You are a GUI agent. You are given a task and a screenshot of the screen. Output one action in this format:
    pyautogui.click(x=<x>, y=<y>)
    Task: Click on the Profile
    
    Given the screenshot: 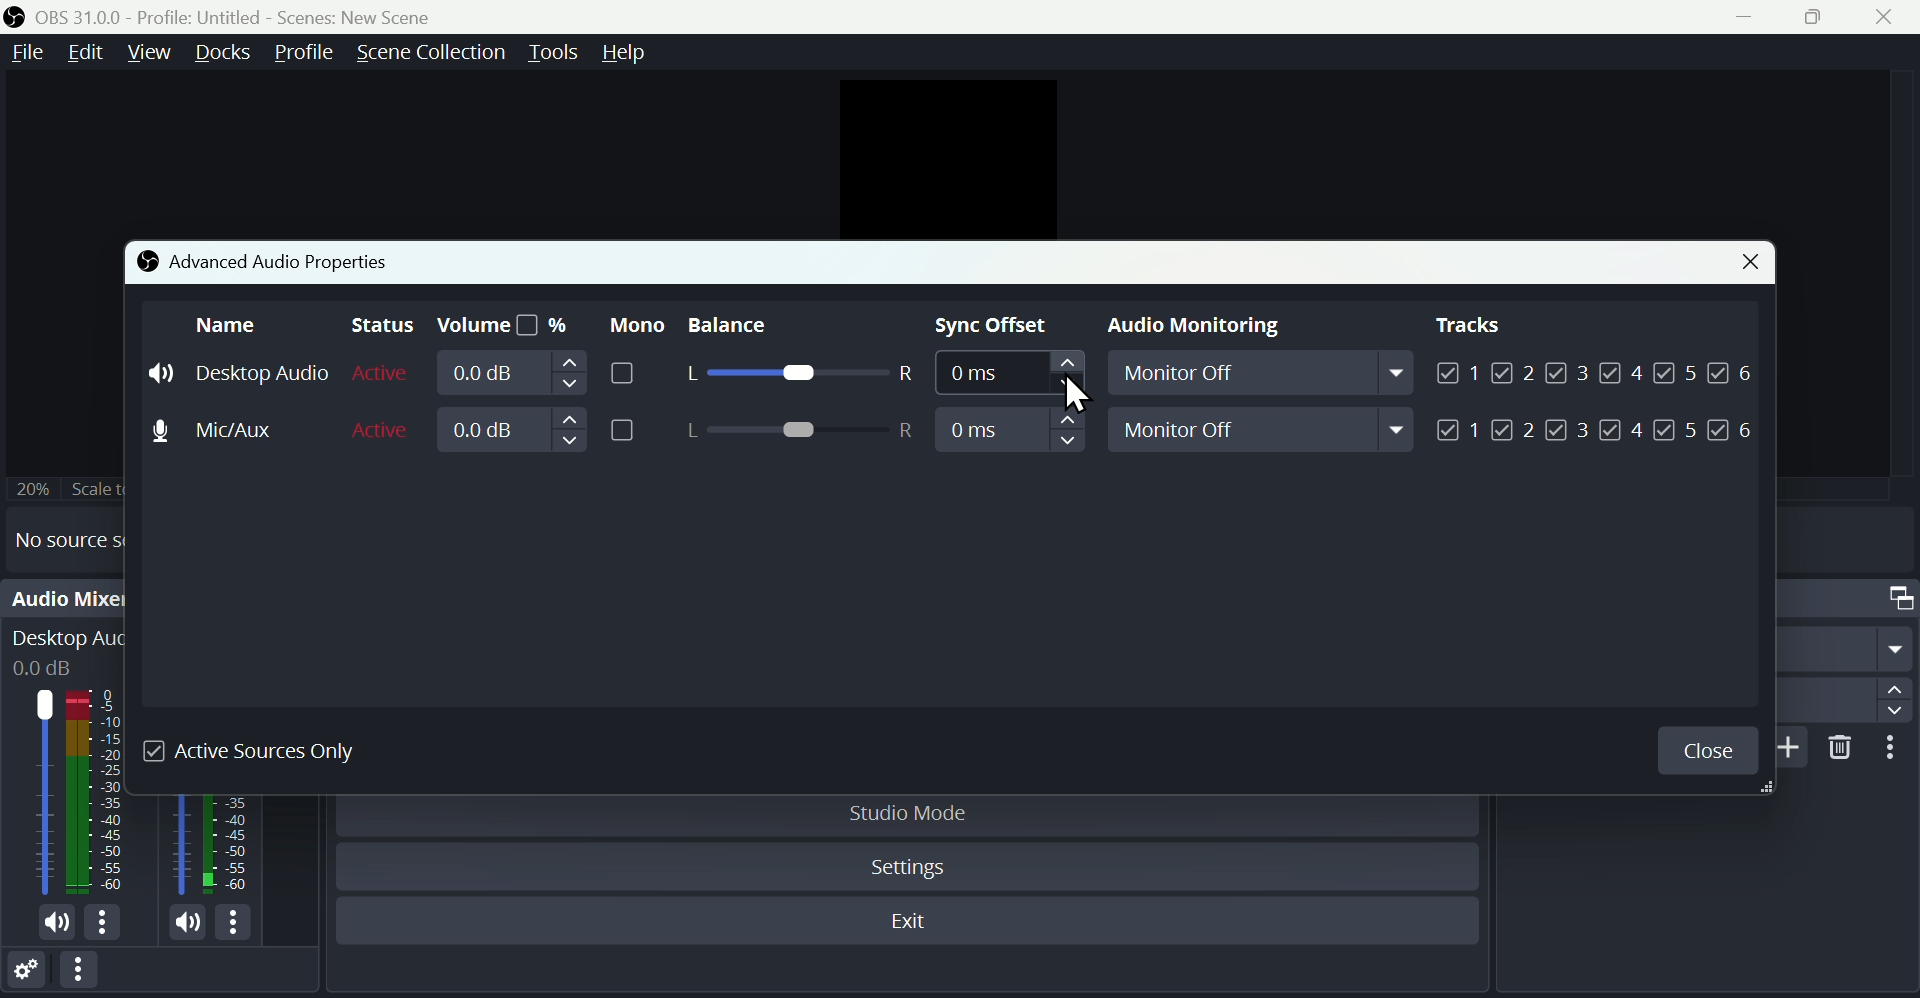 What is the action you would take?
    pyautogui.click(x=302, y=53)
    